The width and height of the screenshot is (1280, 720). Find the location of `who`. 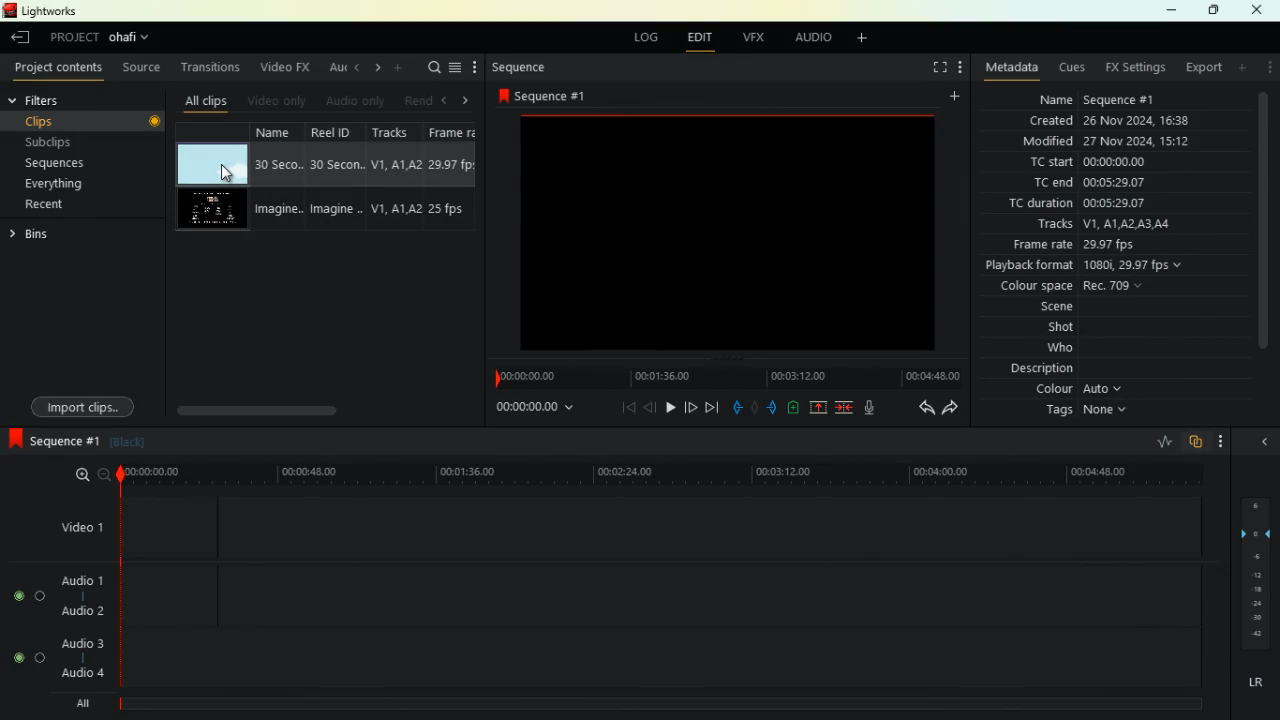

who is located at coordinates (1067, 348).